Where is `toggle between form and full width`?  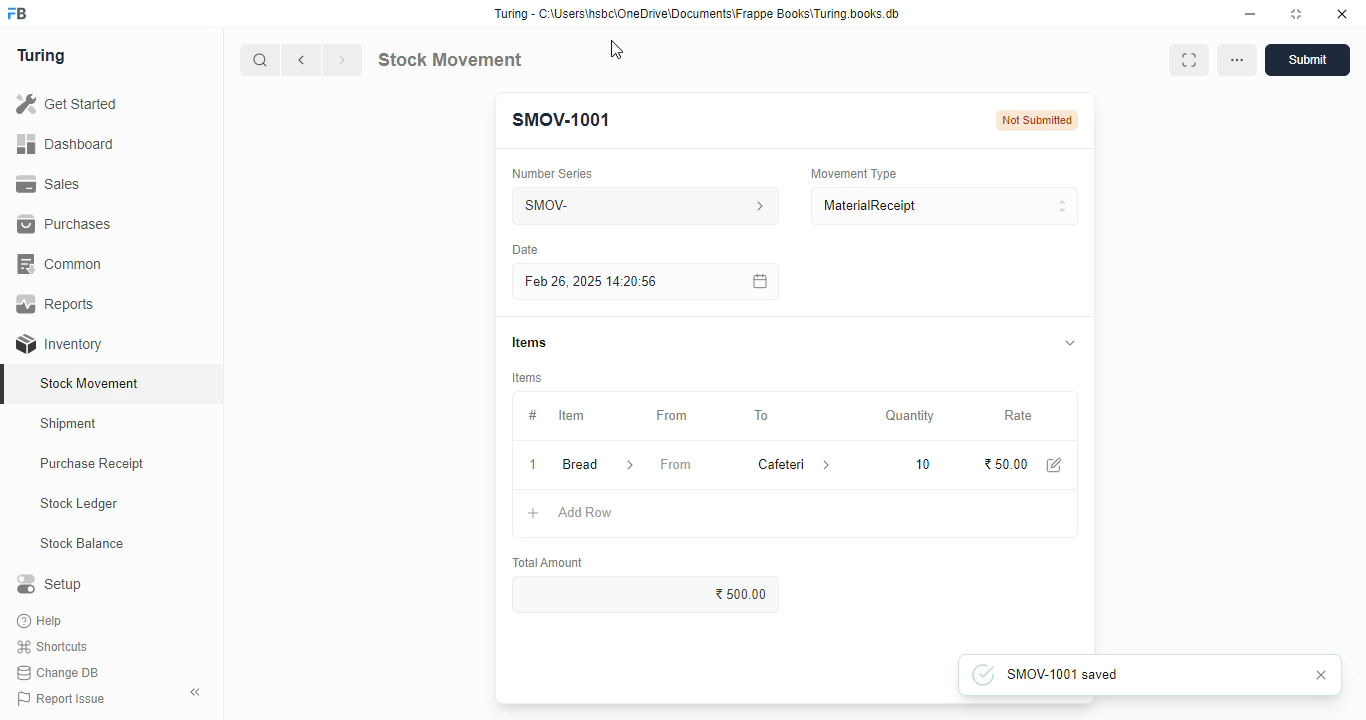 toggle between form and full width is located at coordinates (1187, 59).